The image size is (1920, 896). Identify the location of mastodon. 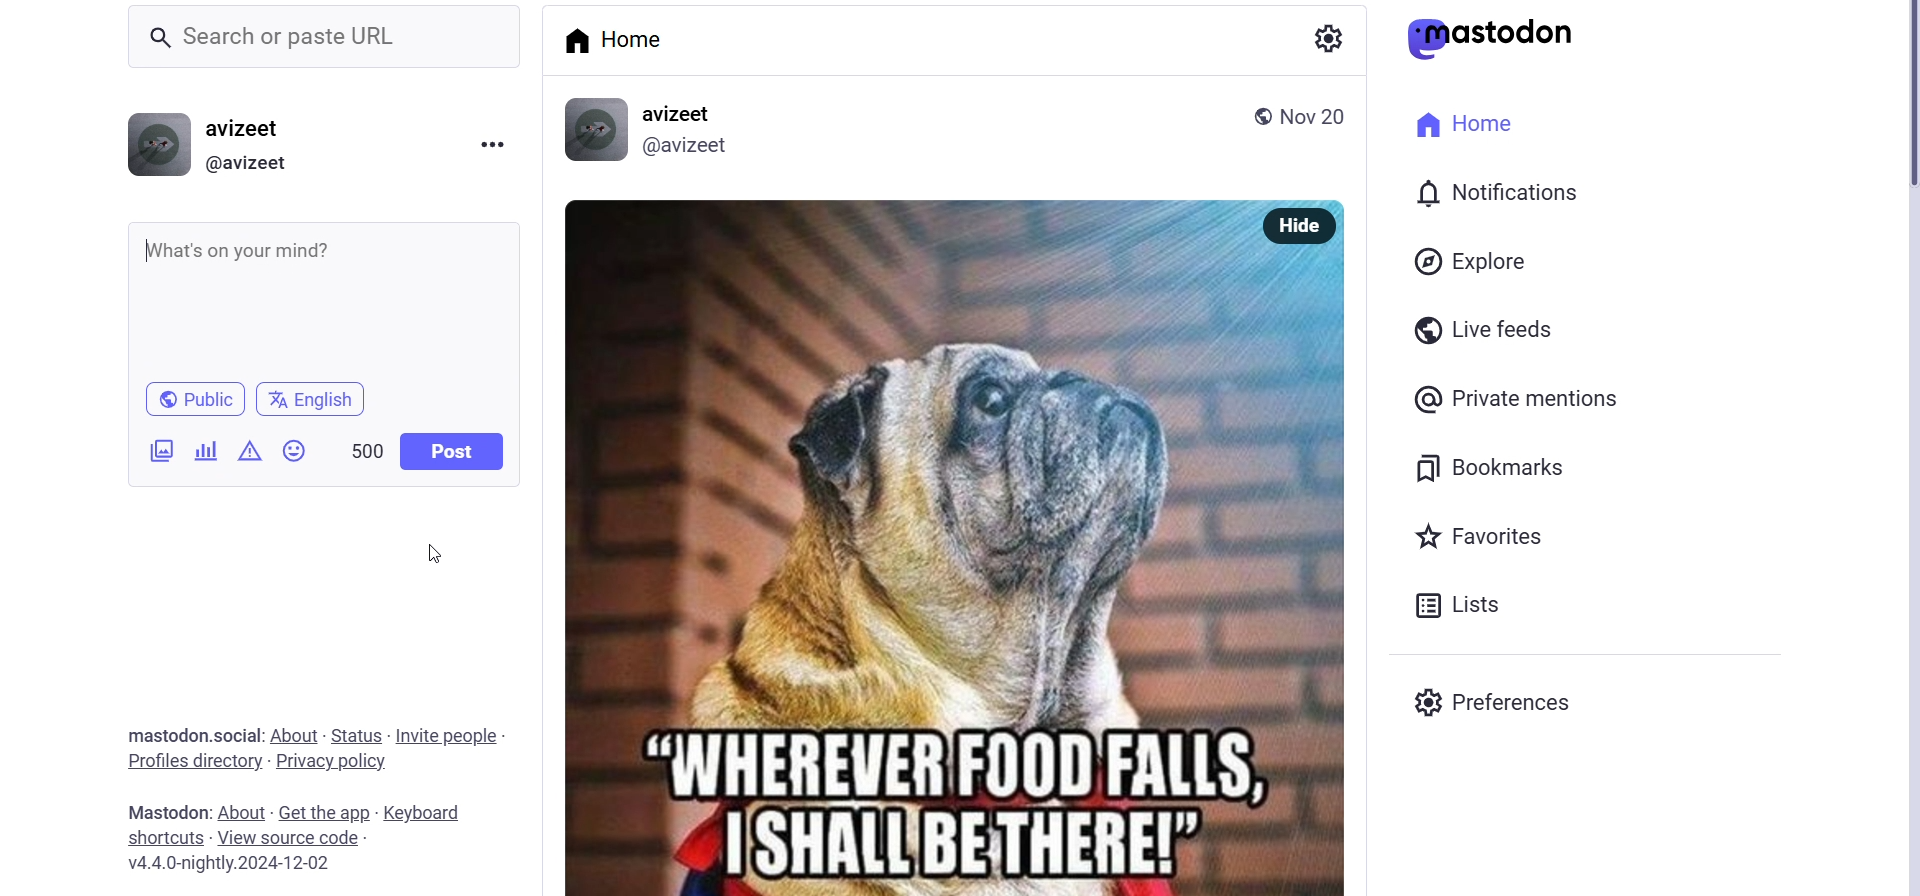
(1496, 34).